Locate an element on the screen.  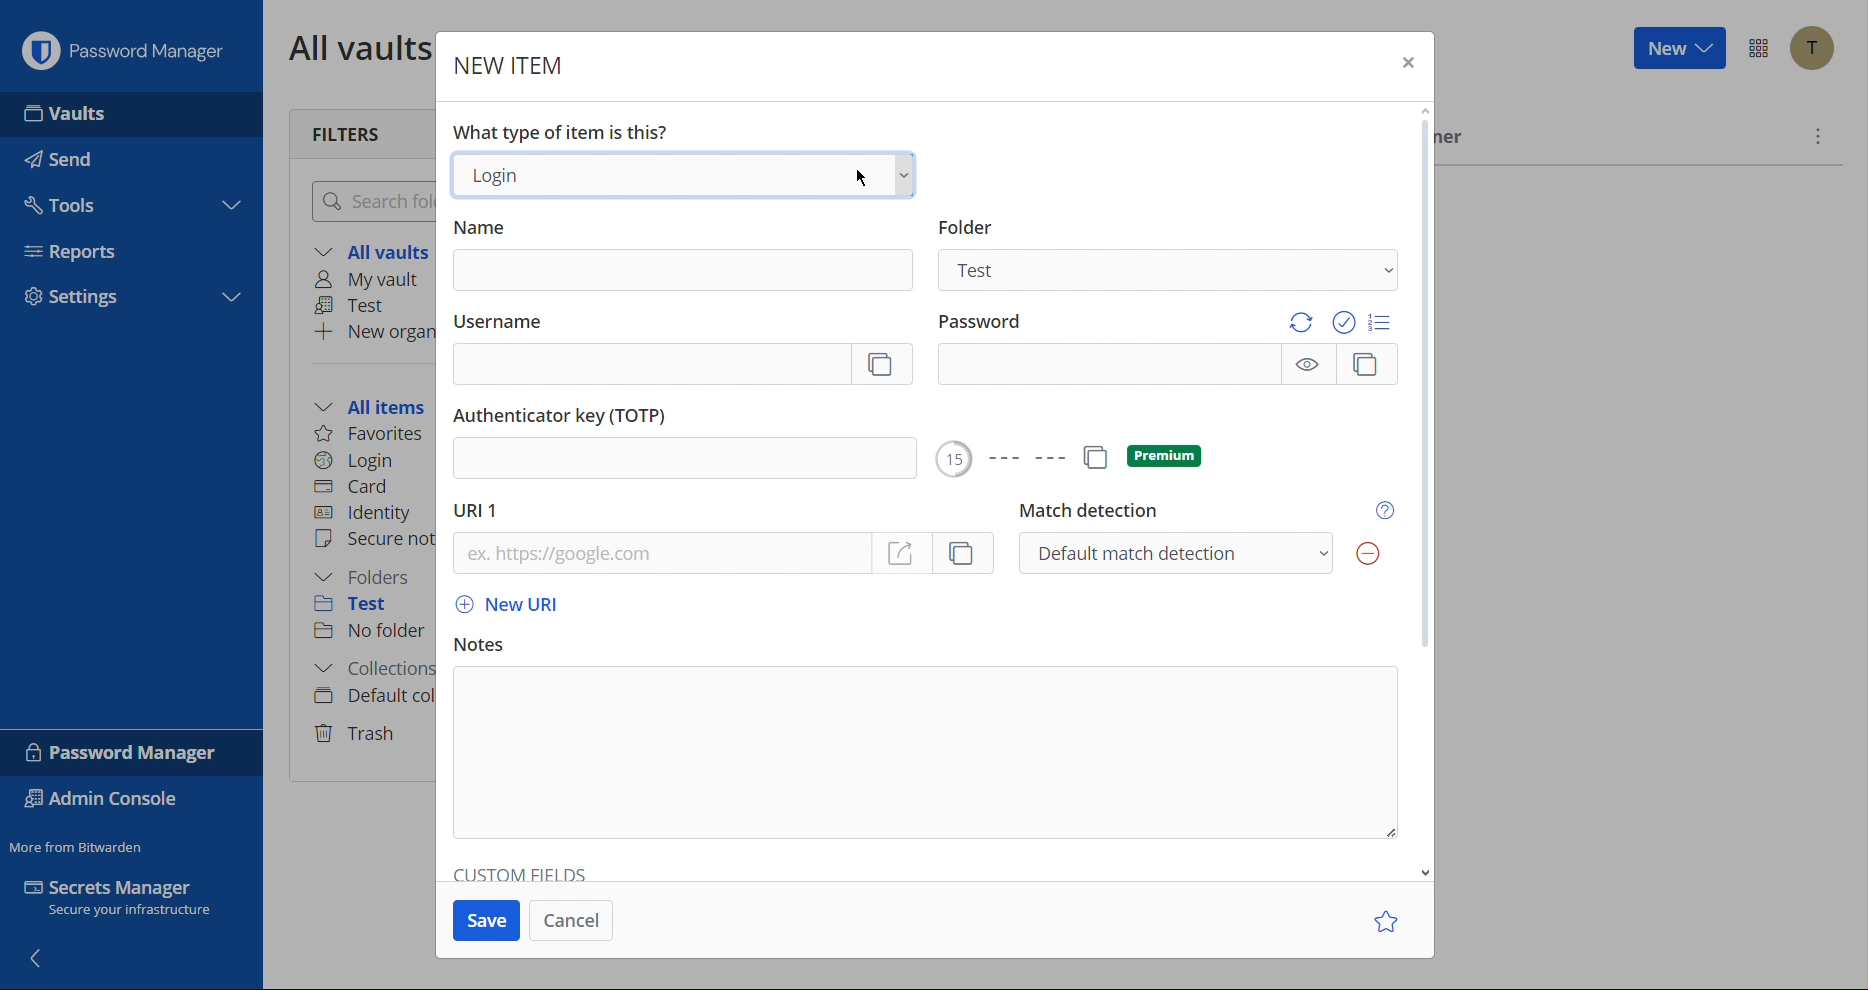
Send is located at coordinates (67, 162).